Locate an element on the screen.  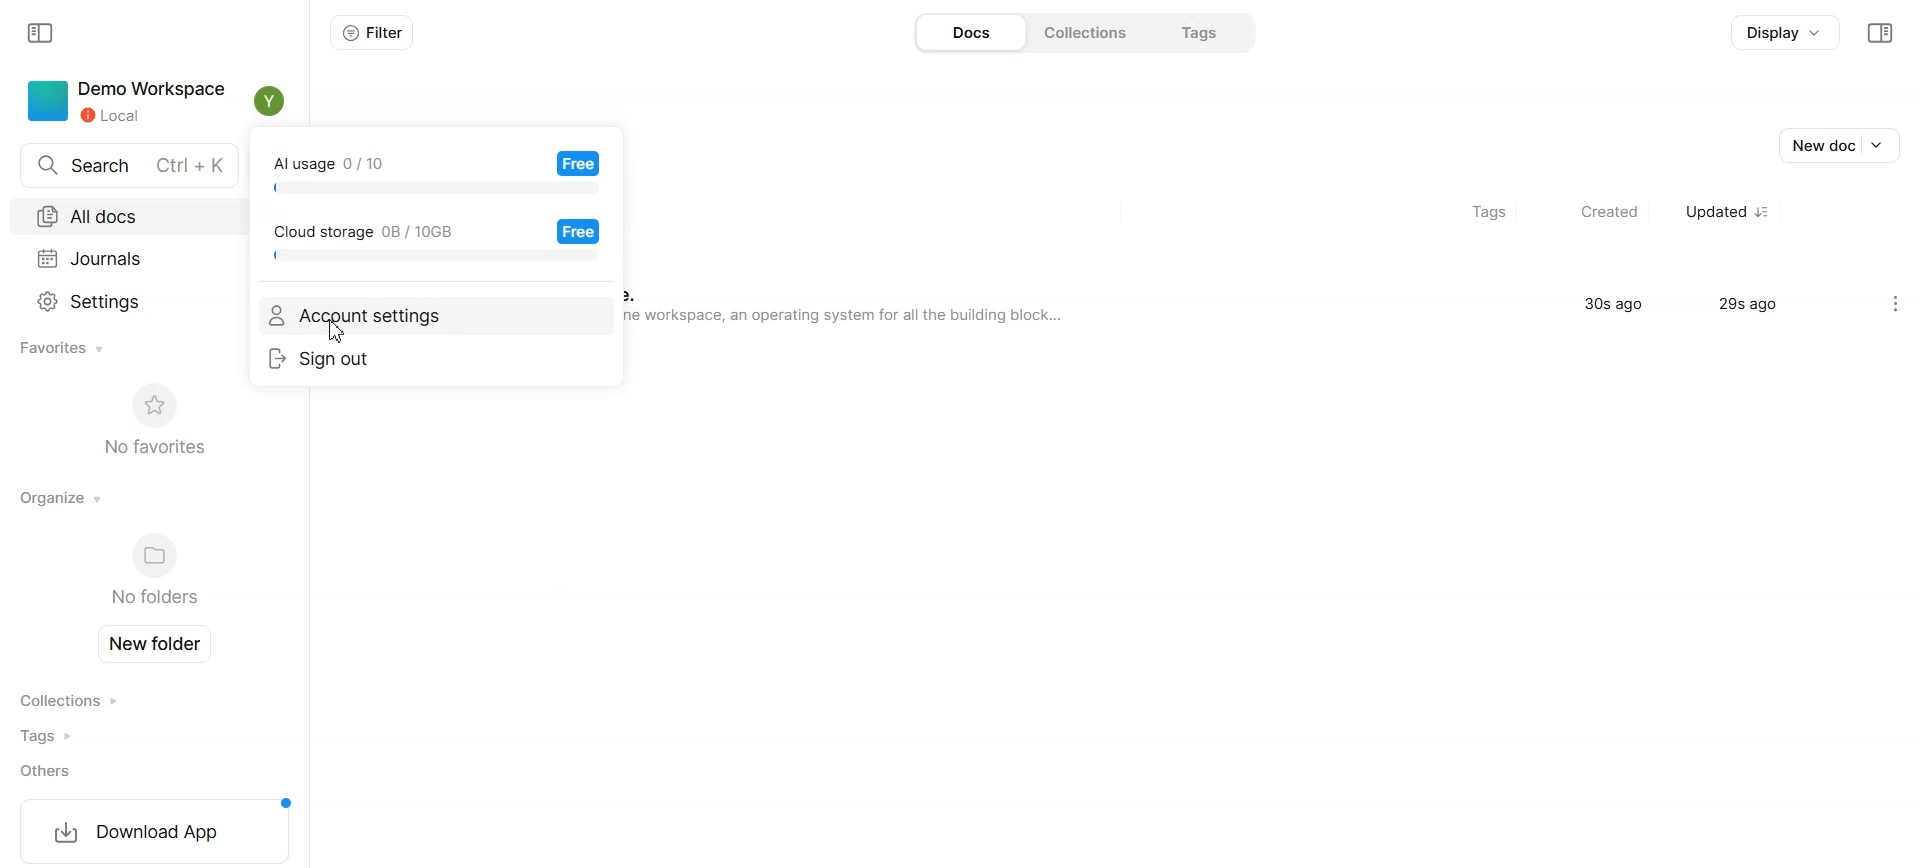
Cloud storage usage bar is located at coordinates (435, 242).